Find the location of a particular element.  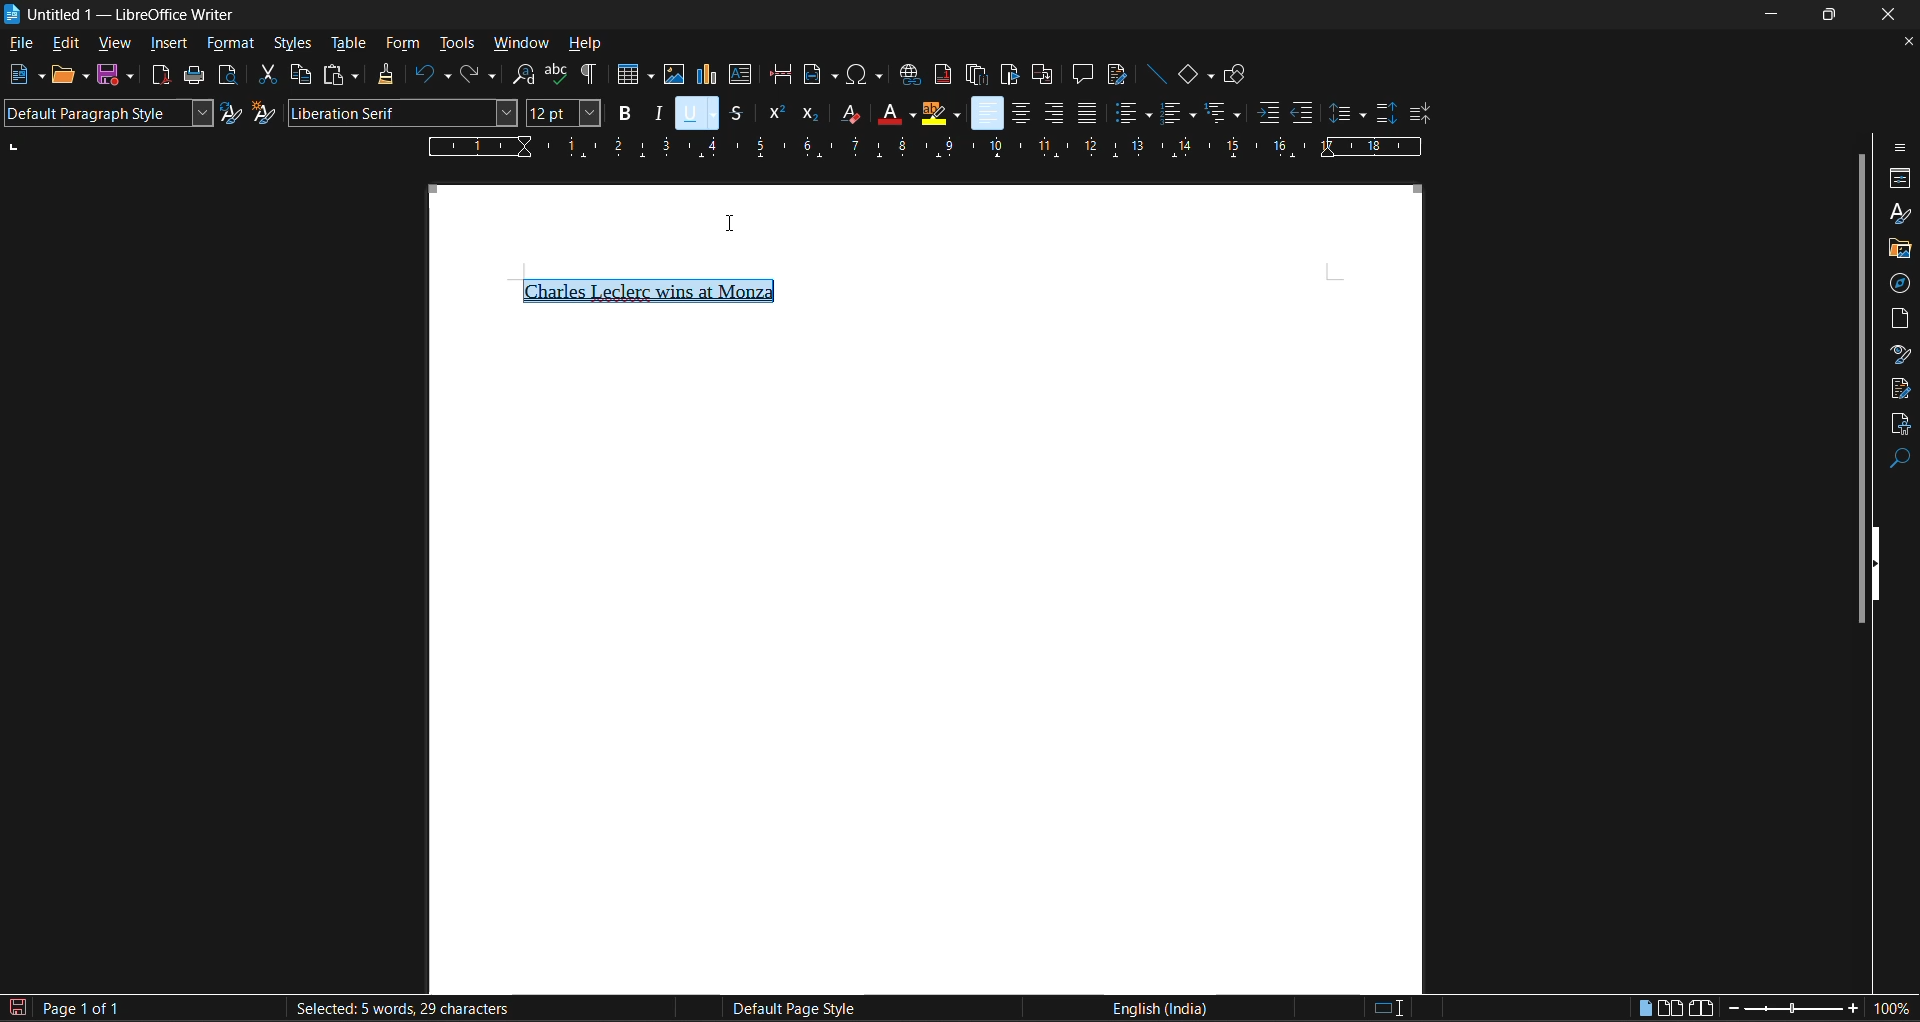

redo is located at coordinates (480, 75).